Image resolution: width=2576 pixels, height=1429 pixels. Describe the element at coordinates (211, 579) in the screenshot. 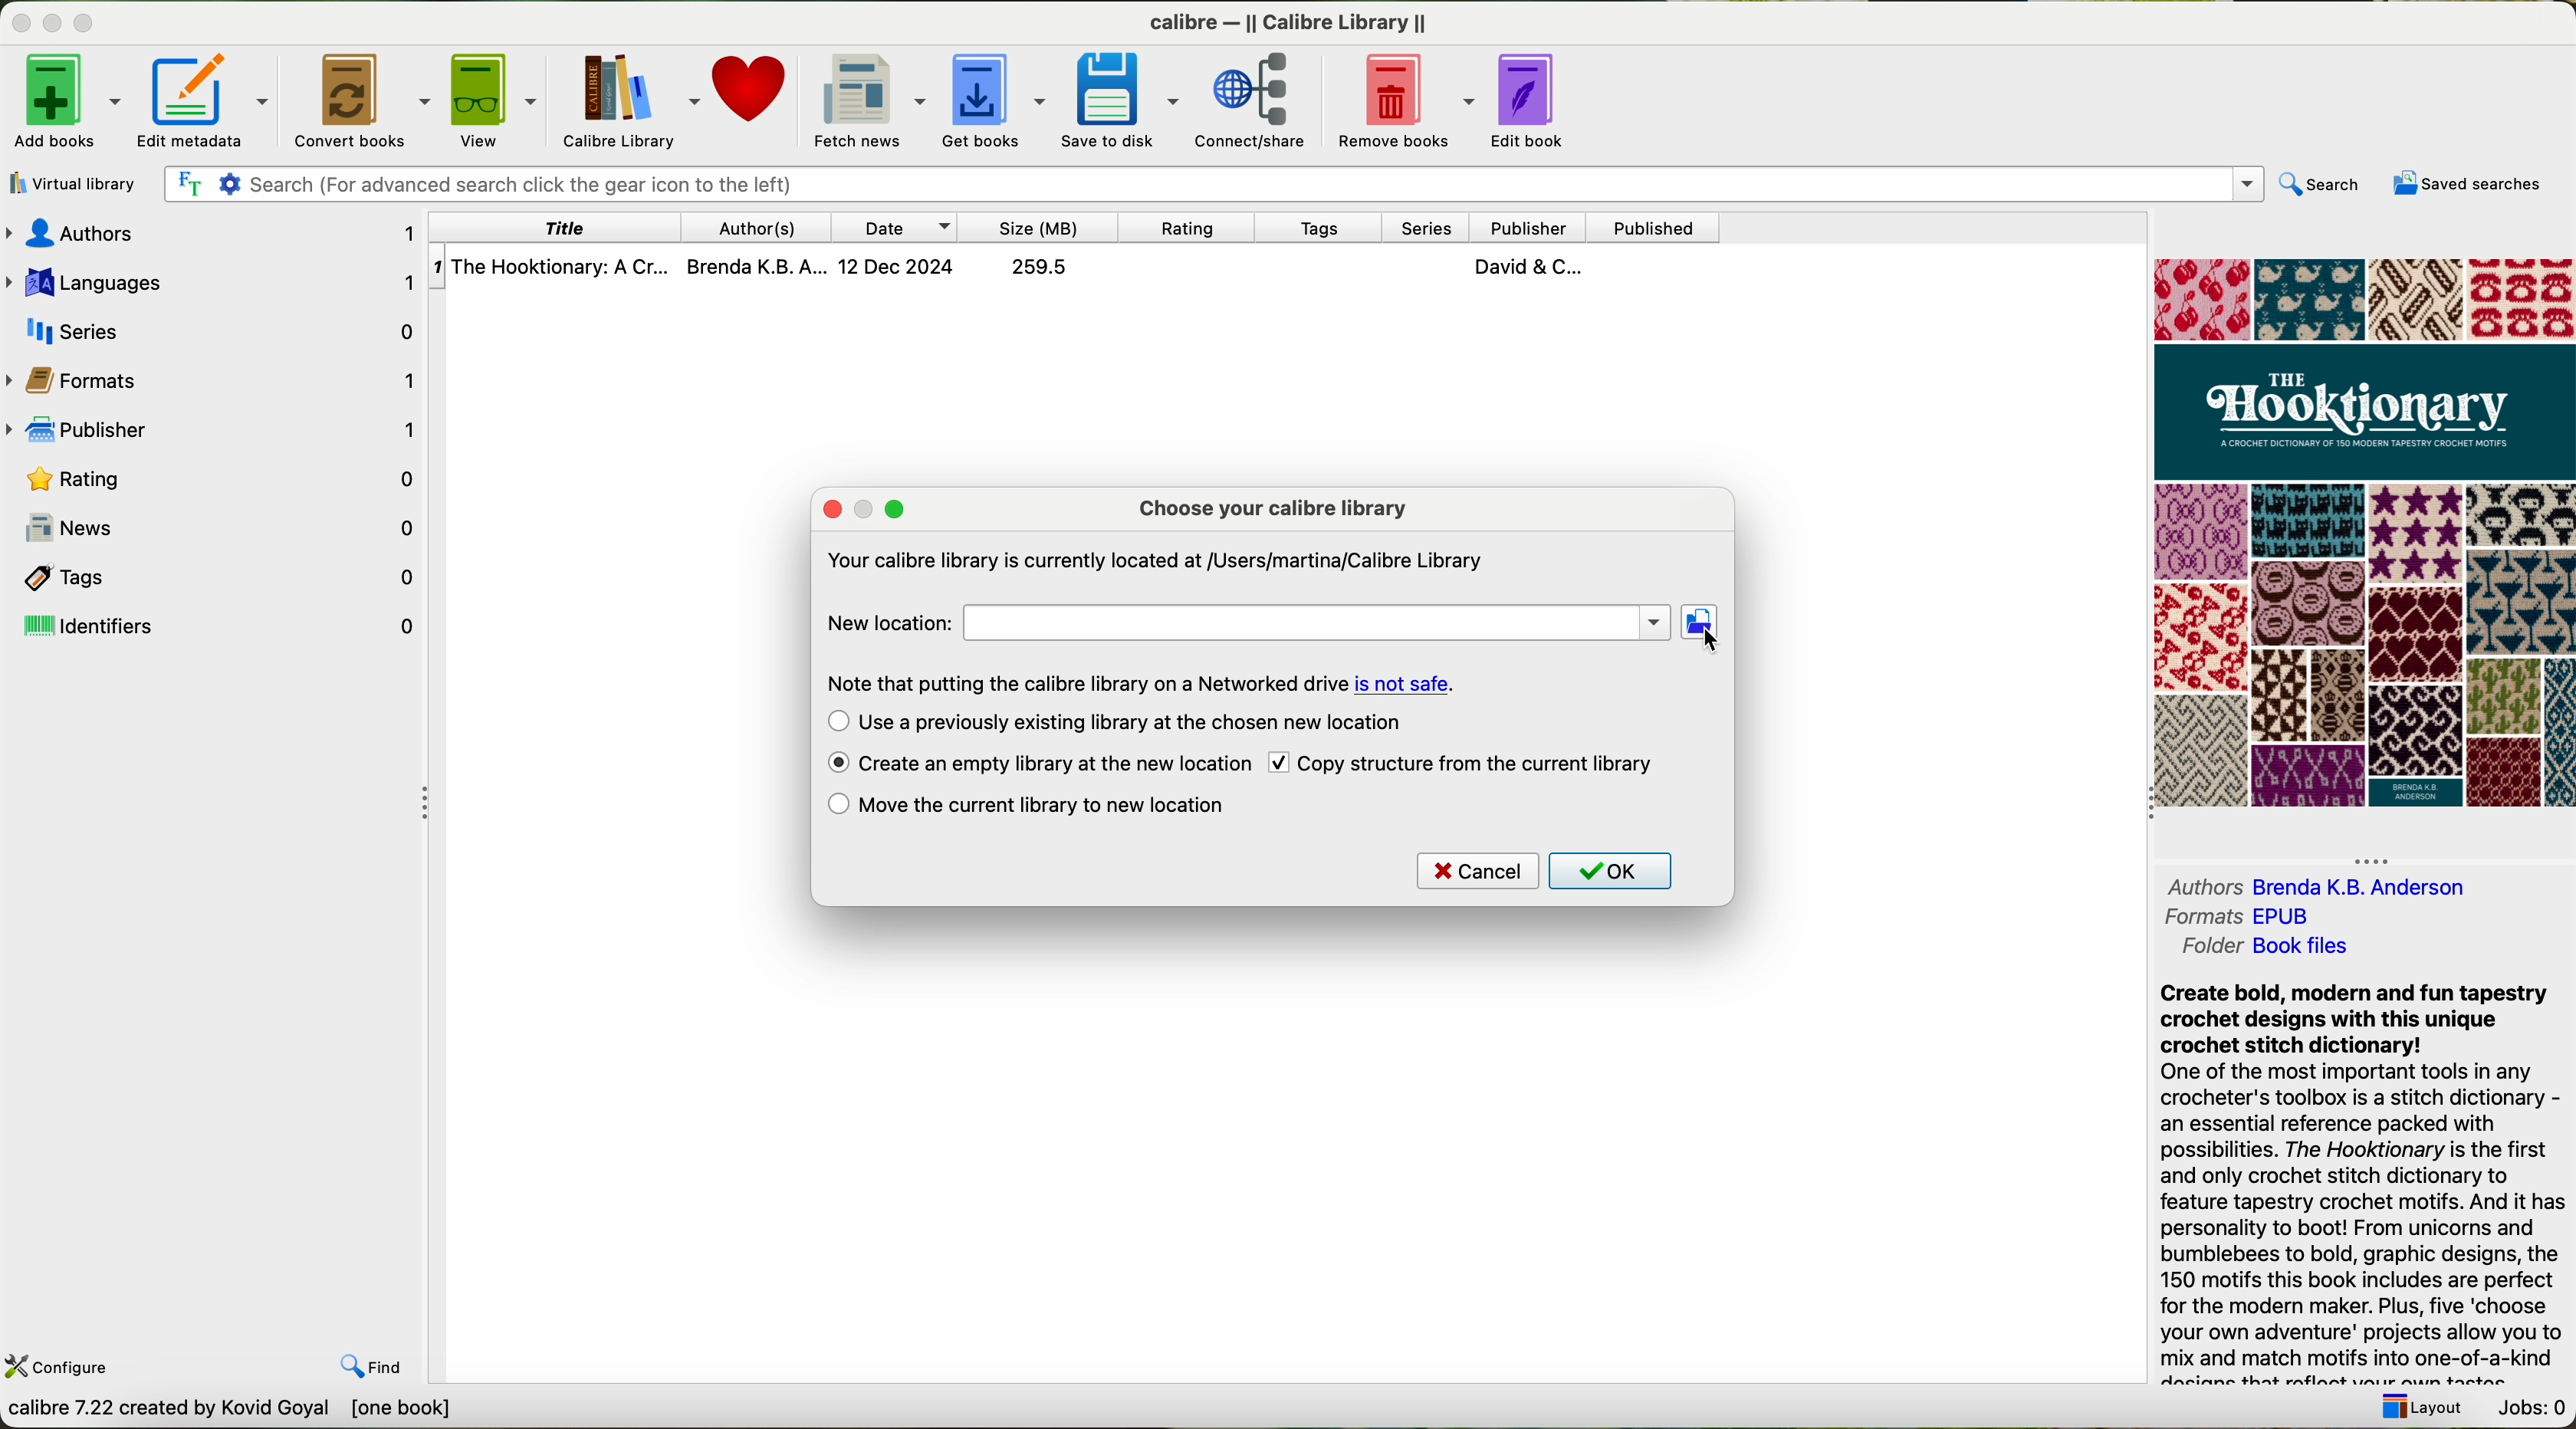

I see `tags` at that location.